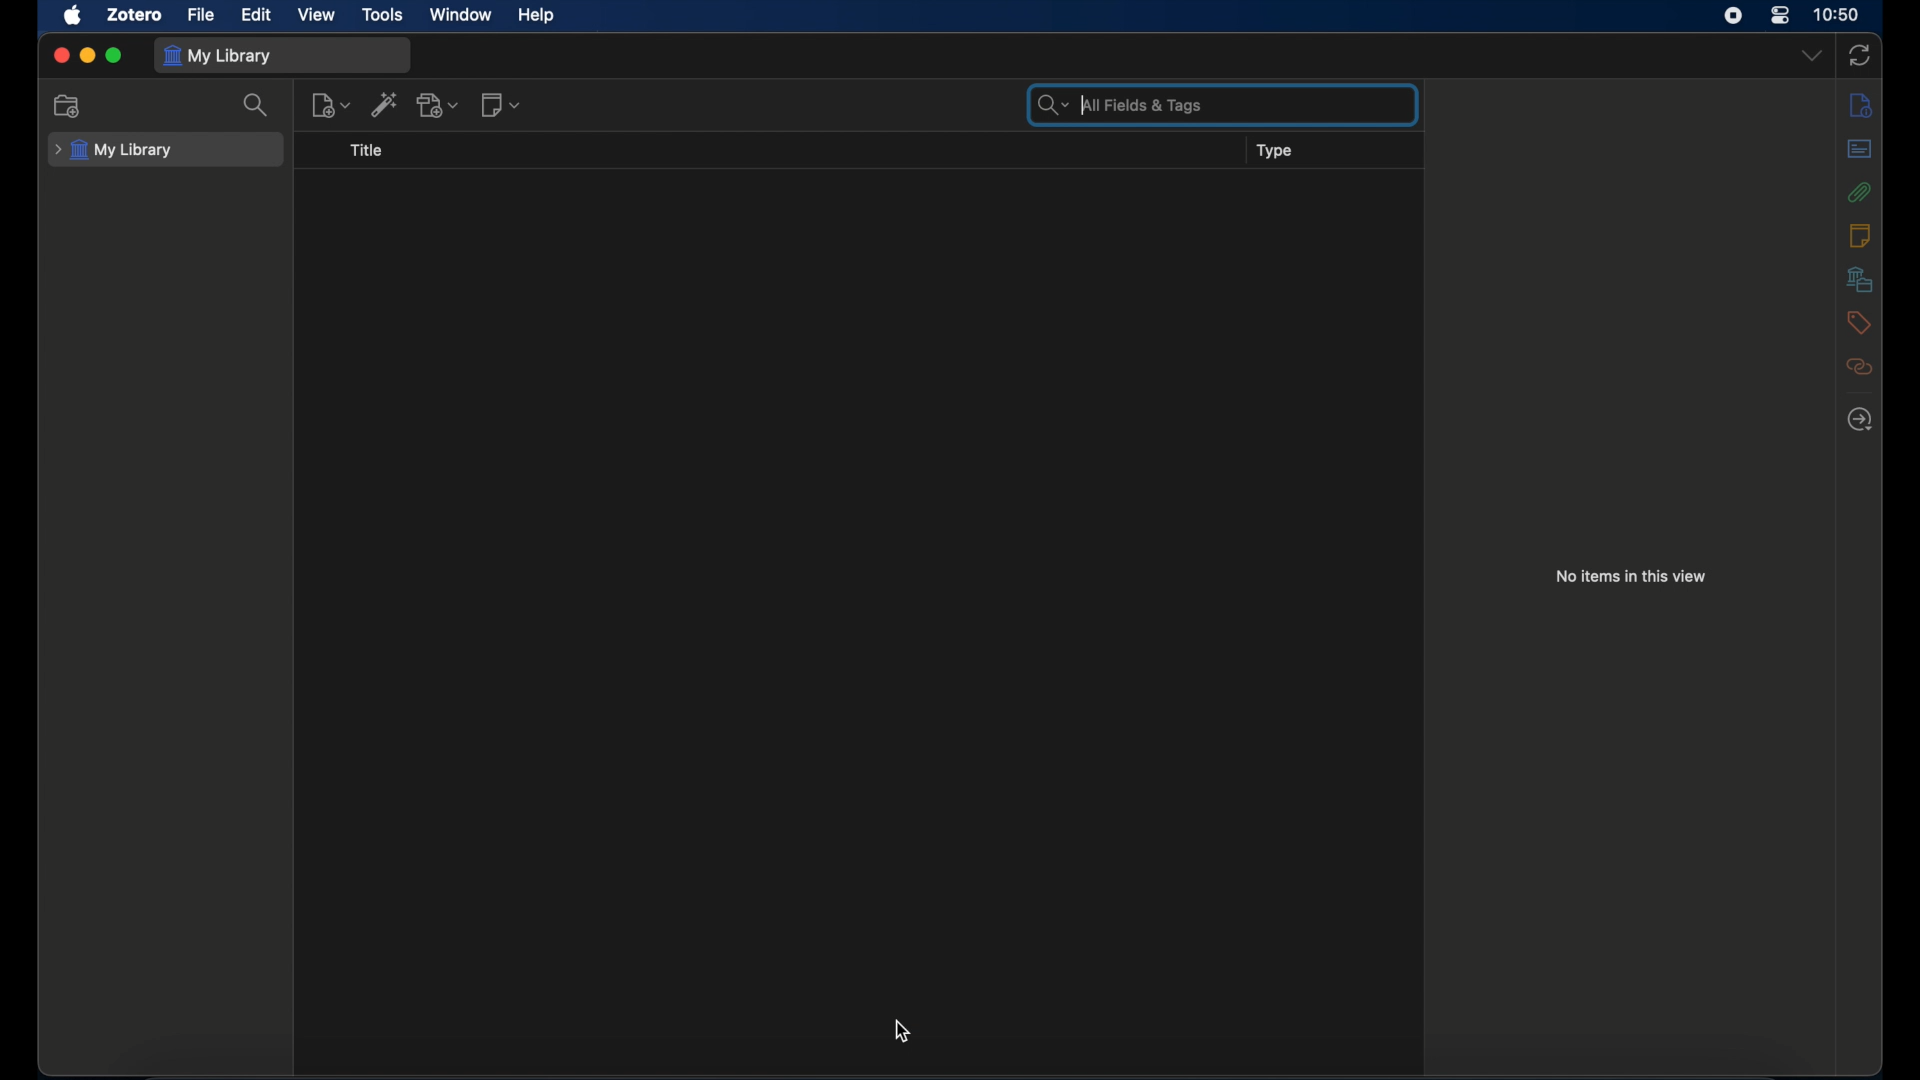 The height and width of the screenshot is (1080, 1920). I want to click on no items in this view, so click(1632, 576).